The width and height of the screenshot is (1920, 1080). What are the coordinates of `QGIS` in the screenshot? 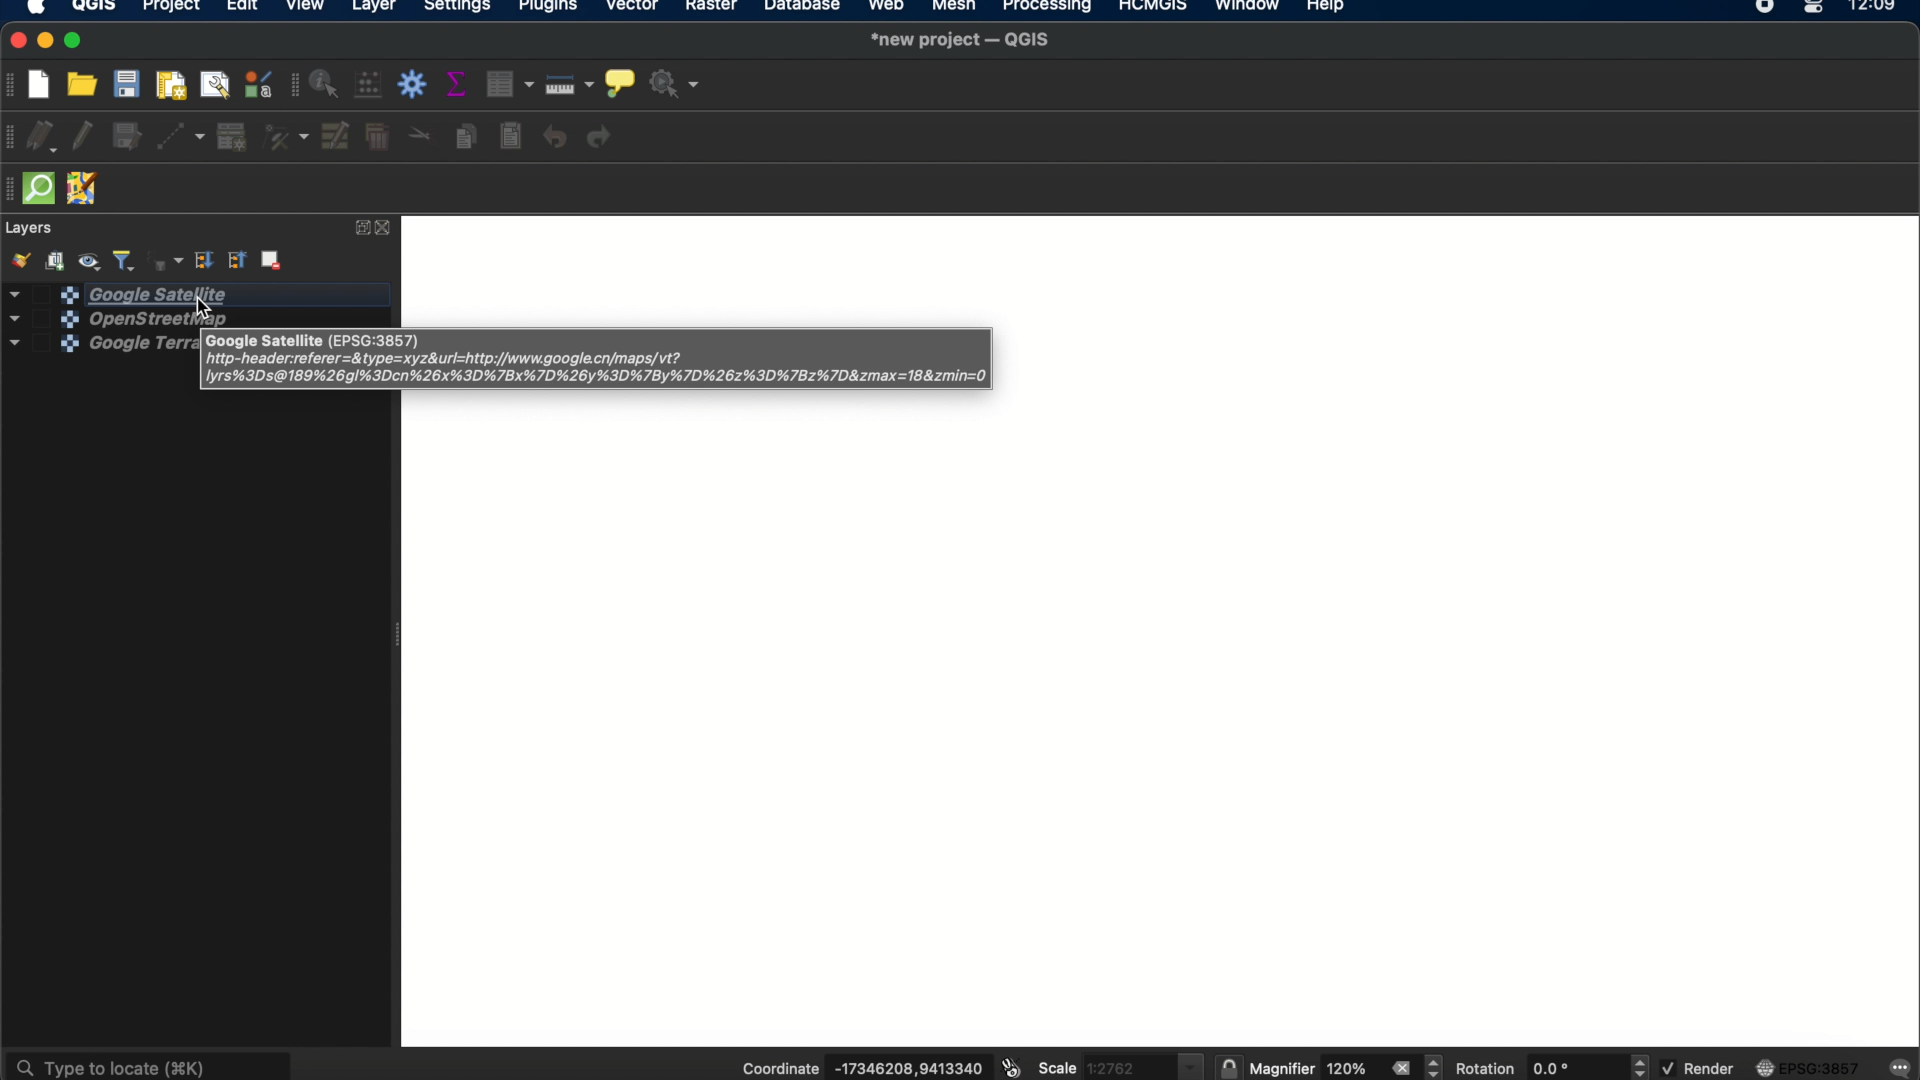 It's located at (94, 8).